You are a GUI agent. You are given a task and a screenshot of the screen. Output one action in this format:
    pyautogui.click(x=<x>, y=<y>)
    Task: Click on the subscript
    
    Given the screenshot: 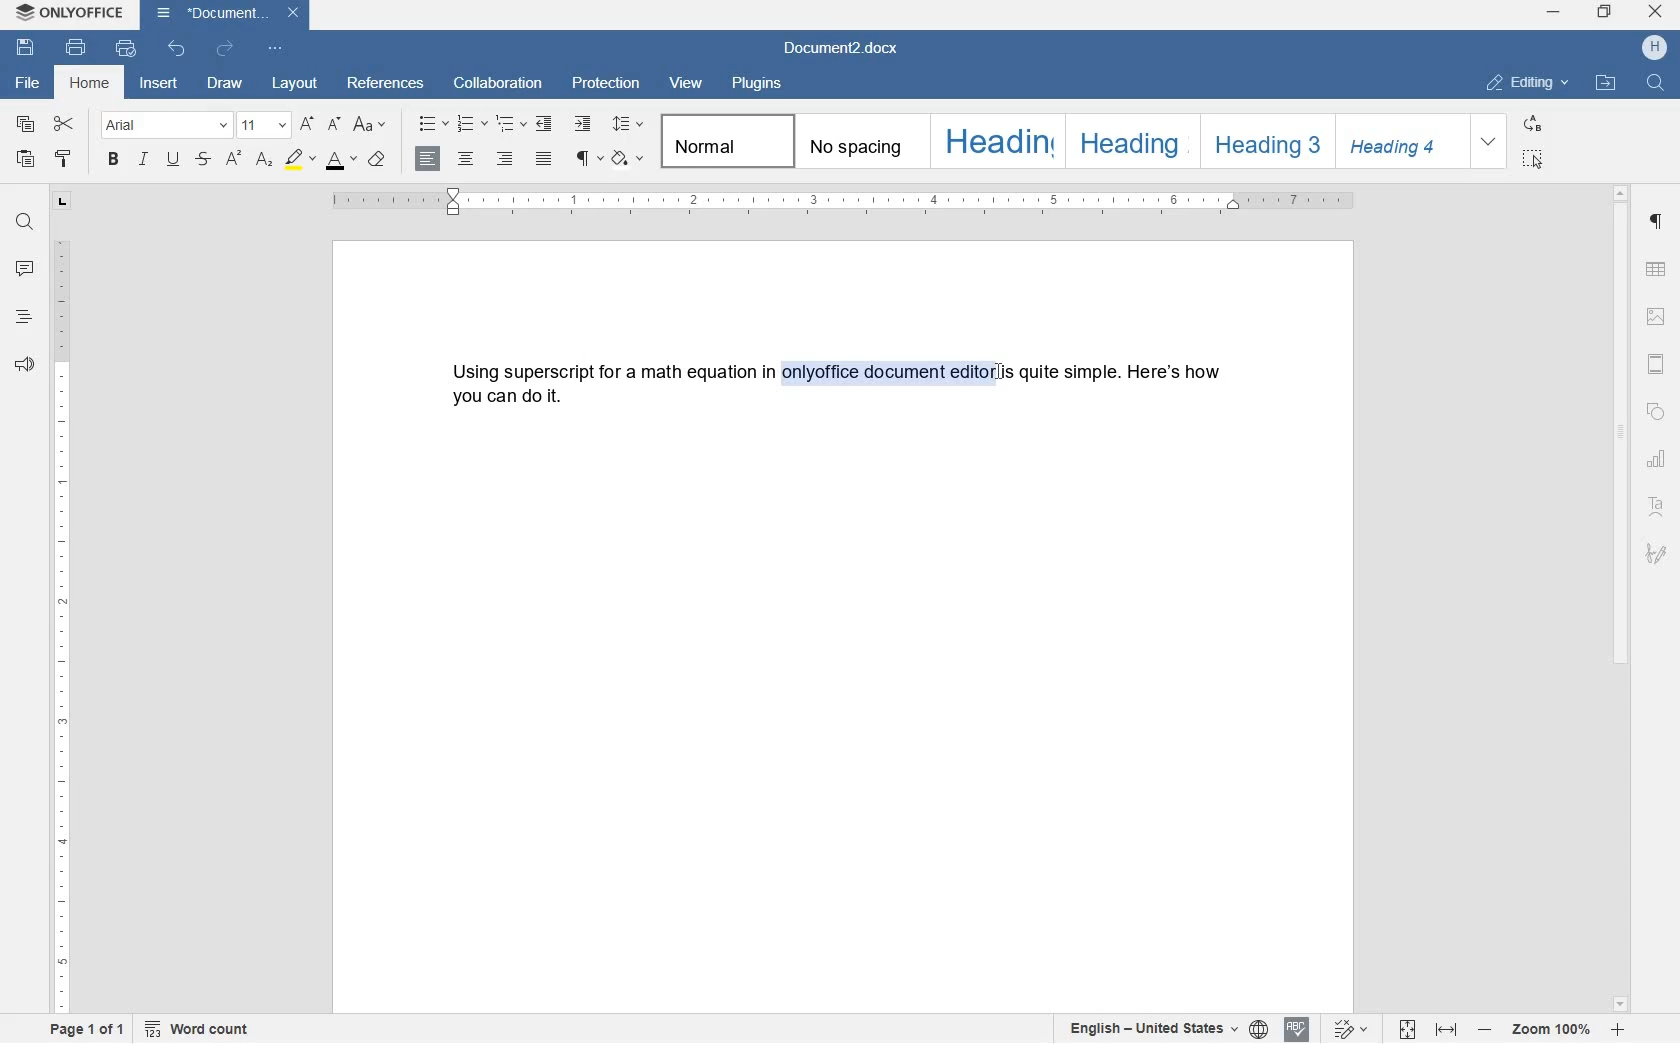 What is the action you would take?
    pyautogui.click(x=263, y=161)
    